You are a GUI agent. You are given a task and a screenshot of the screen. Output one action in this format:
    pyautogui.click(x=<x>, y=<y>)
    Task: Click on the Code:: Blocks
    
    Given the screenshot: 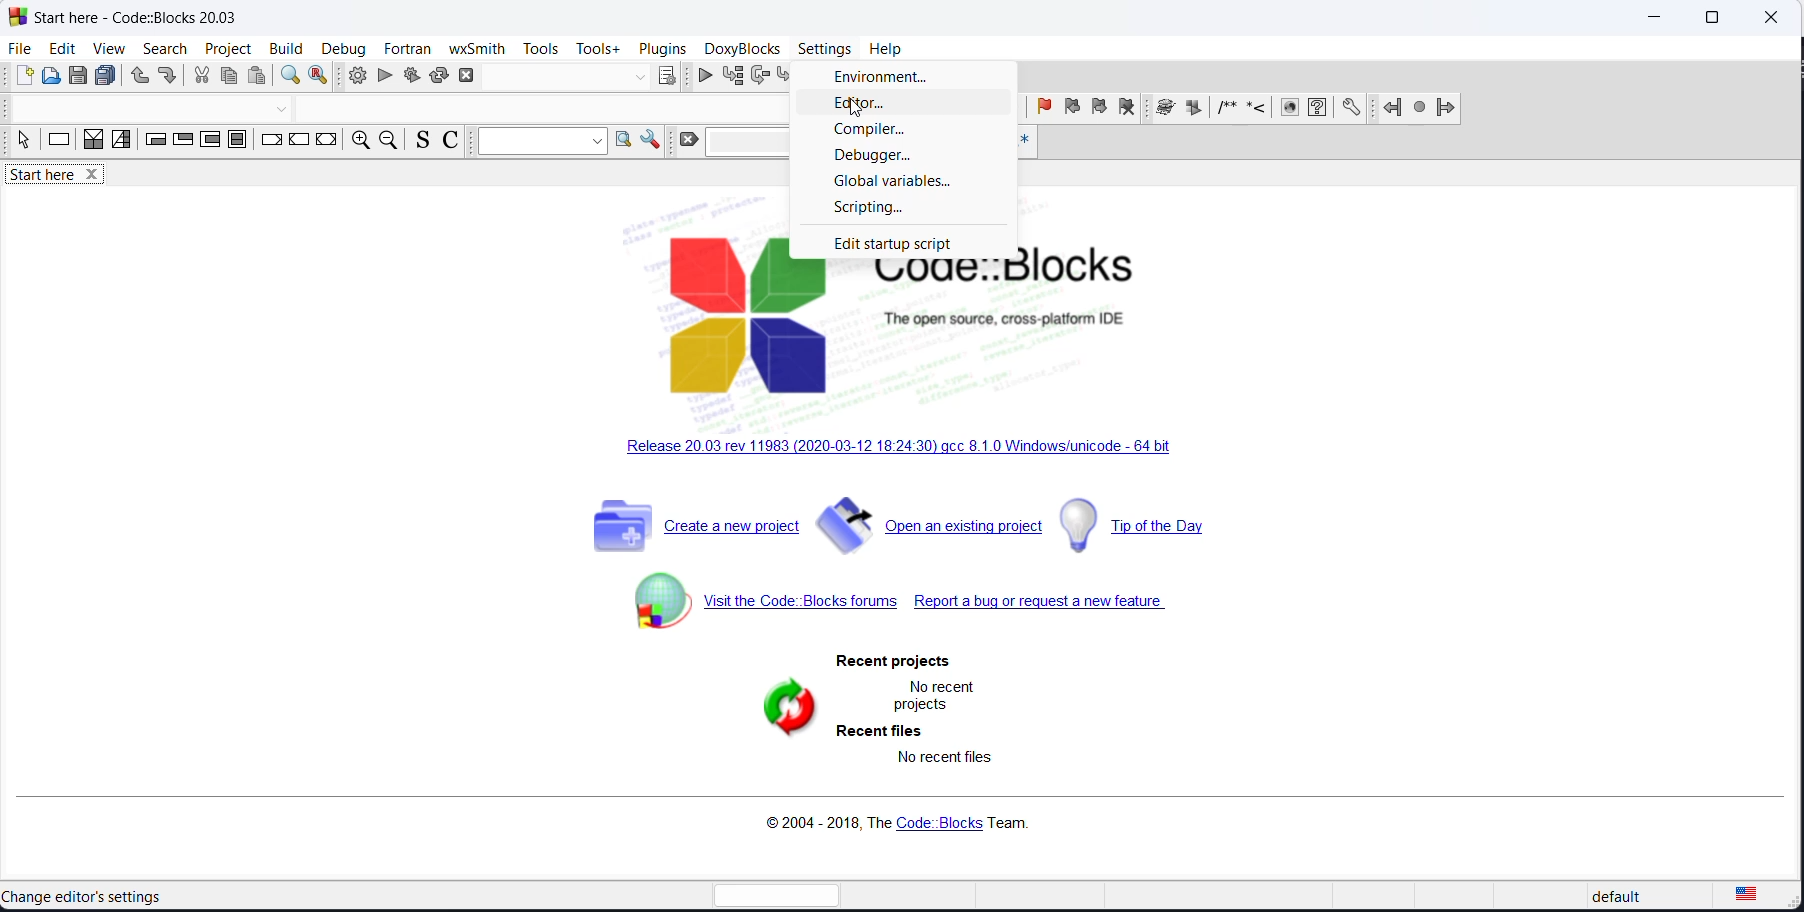 What is the action you would take?
    pyautogui.click(x=899, y=326)
    